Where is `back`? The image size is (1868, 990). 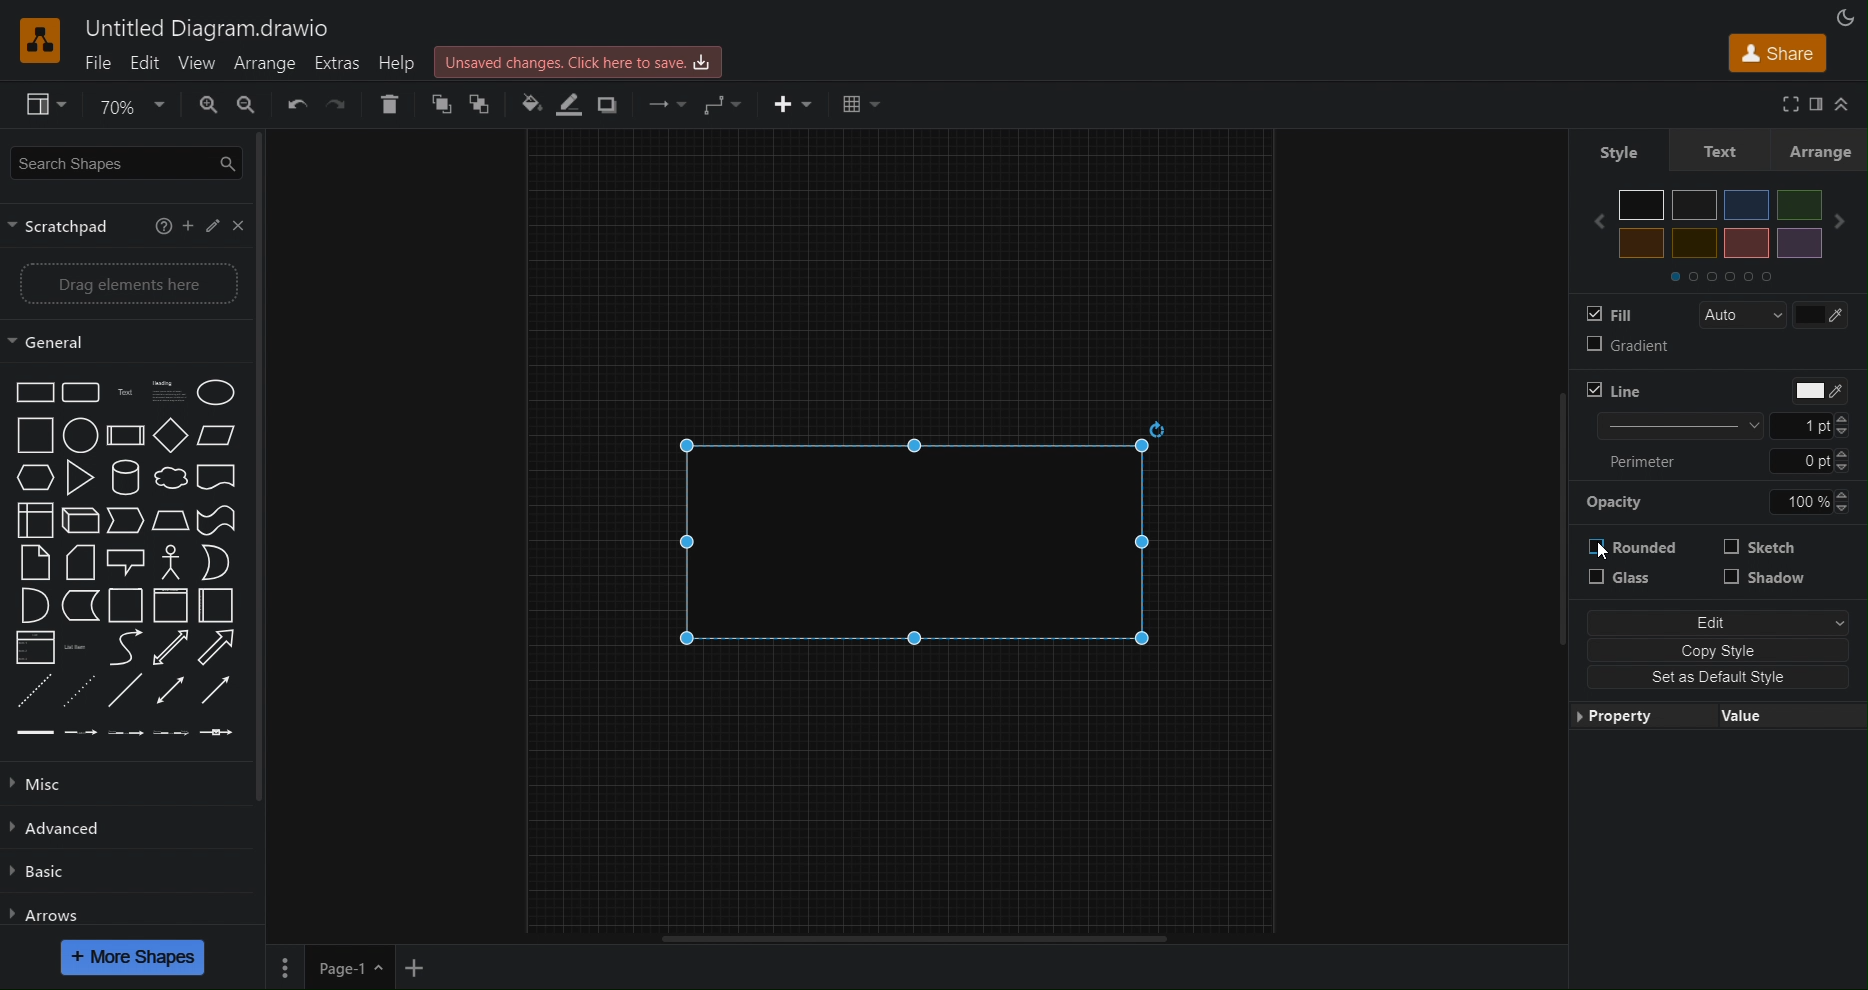 back is located at coordinates (1594, 221).